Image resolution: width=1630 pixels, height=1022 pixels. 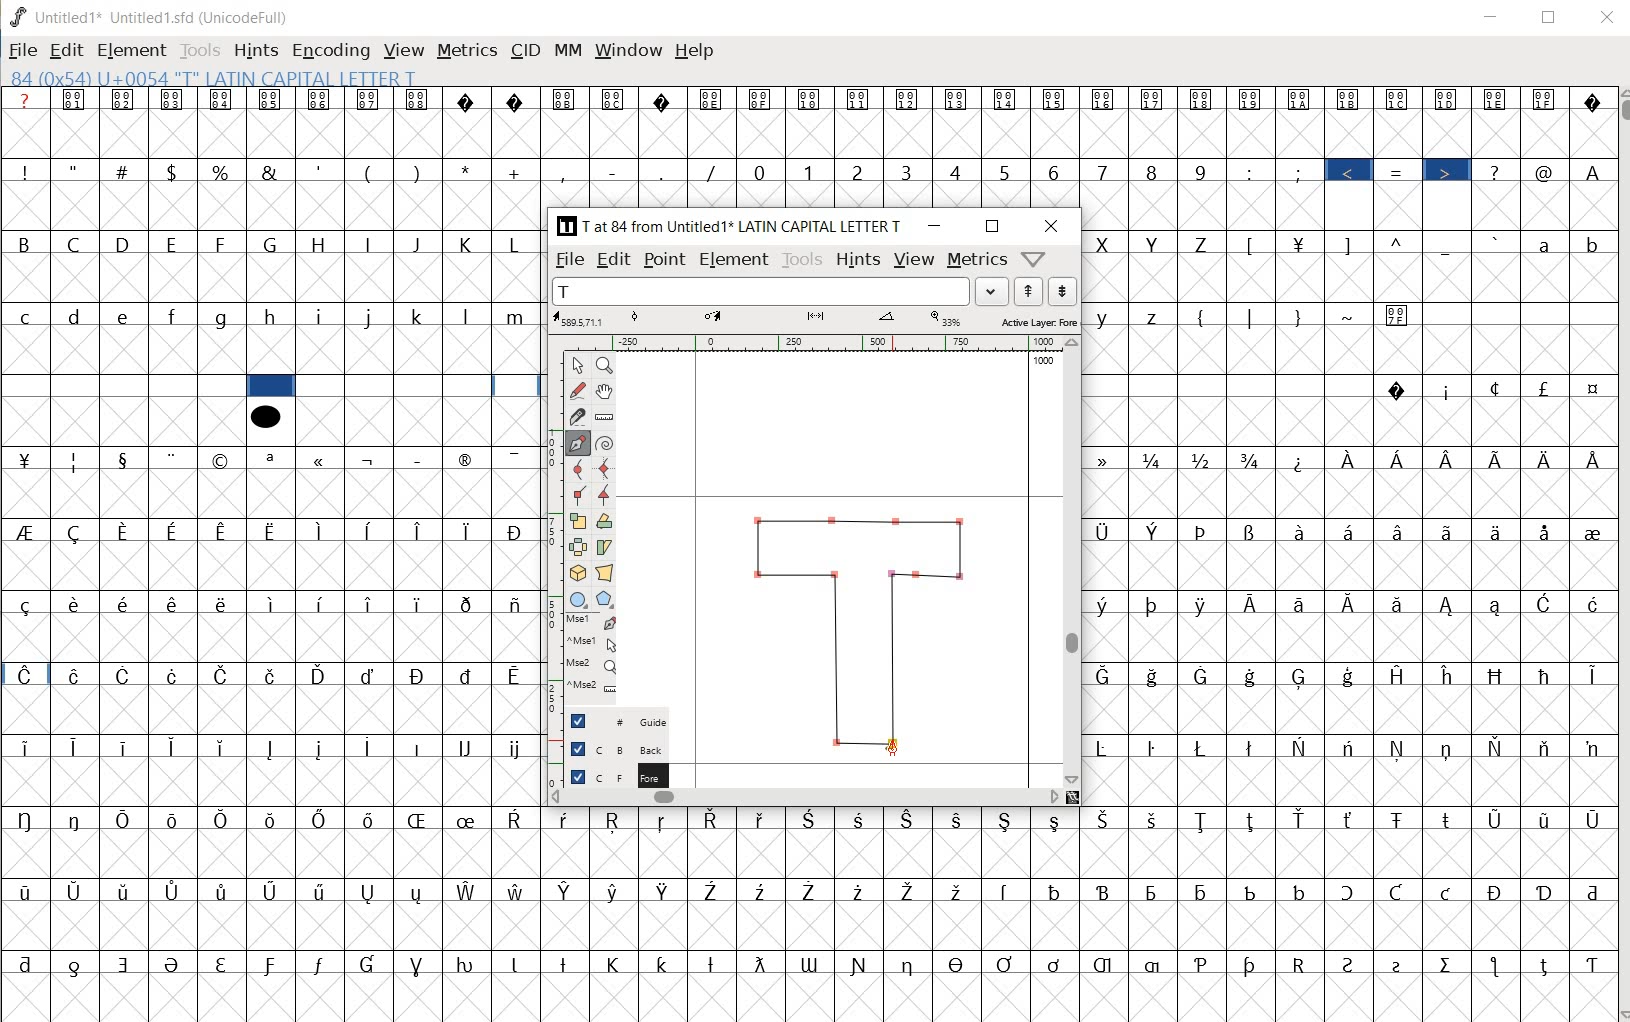 I want to click on Symbol, so click(x=761, y=964).